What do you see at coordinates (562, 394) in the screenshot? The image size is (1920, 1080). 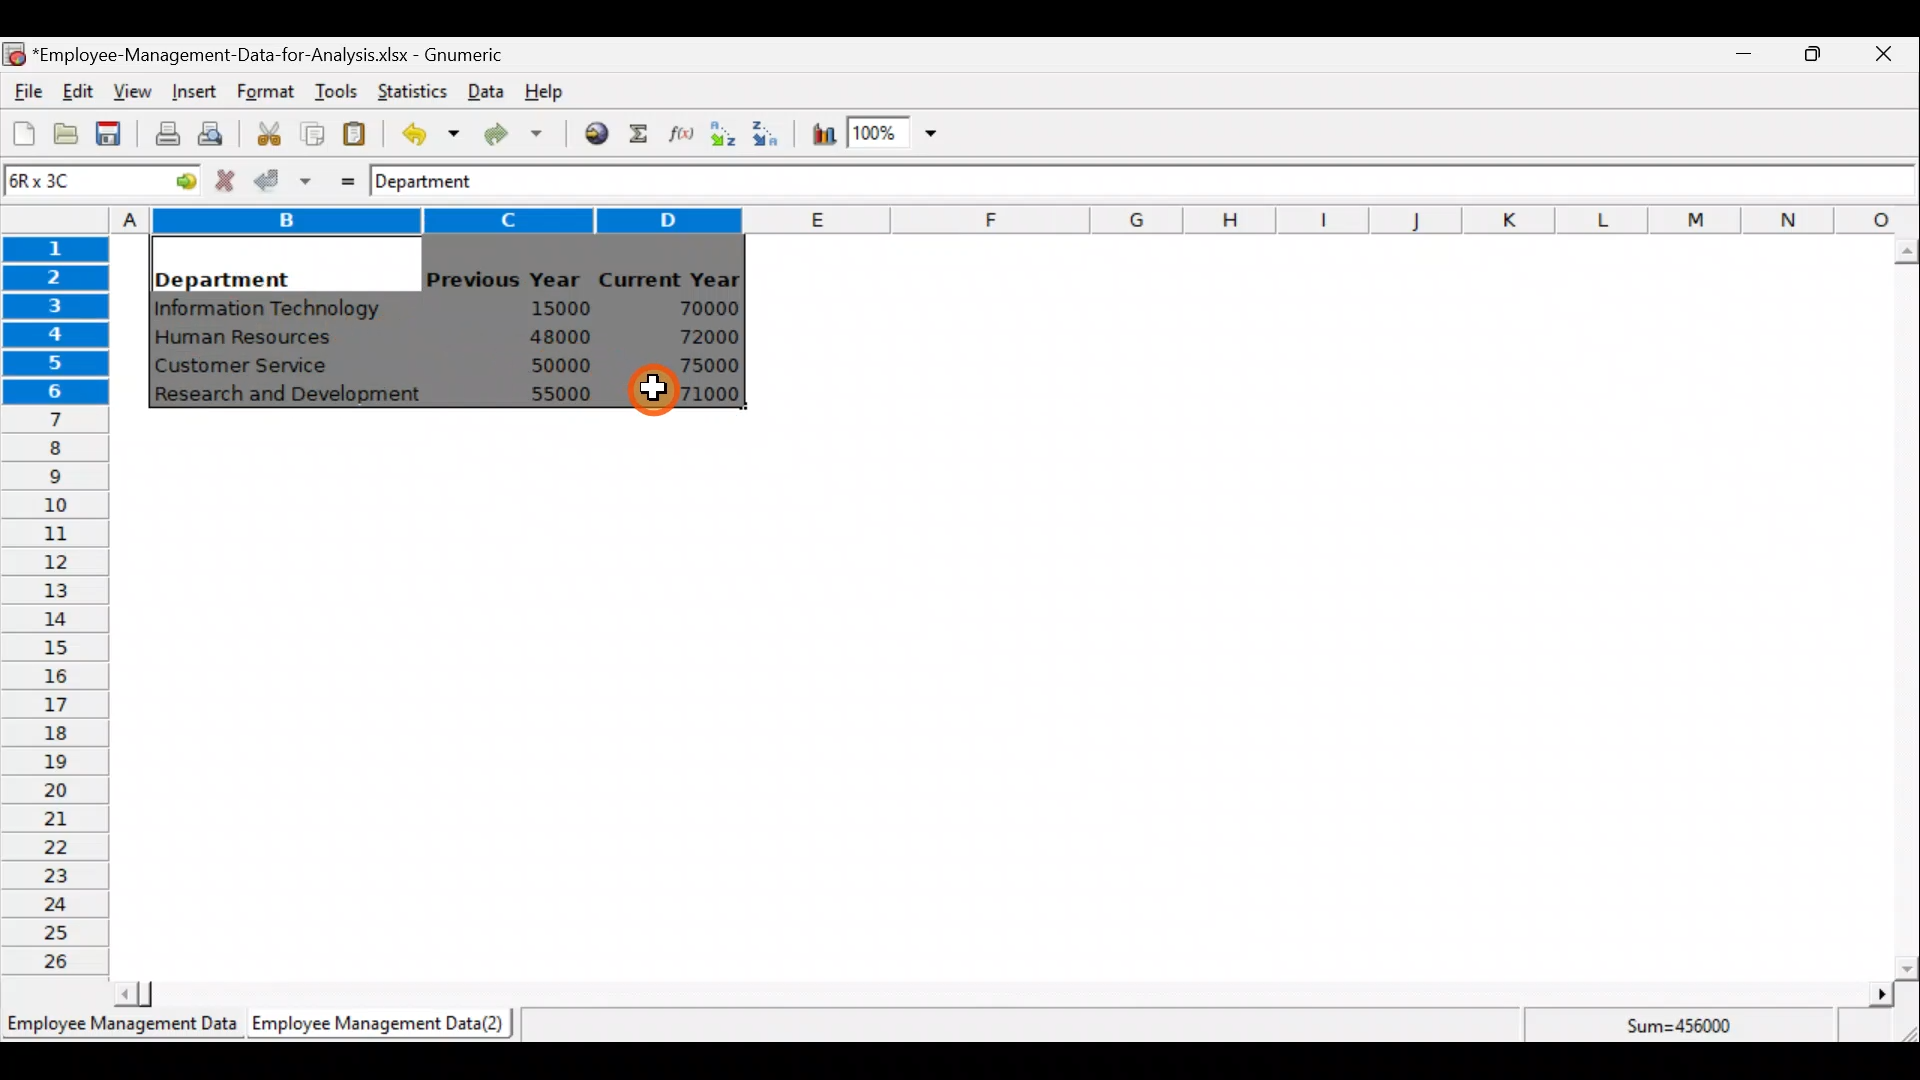 I see `55000` at bounding box center [562, 394].